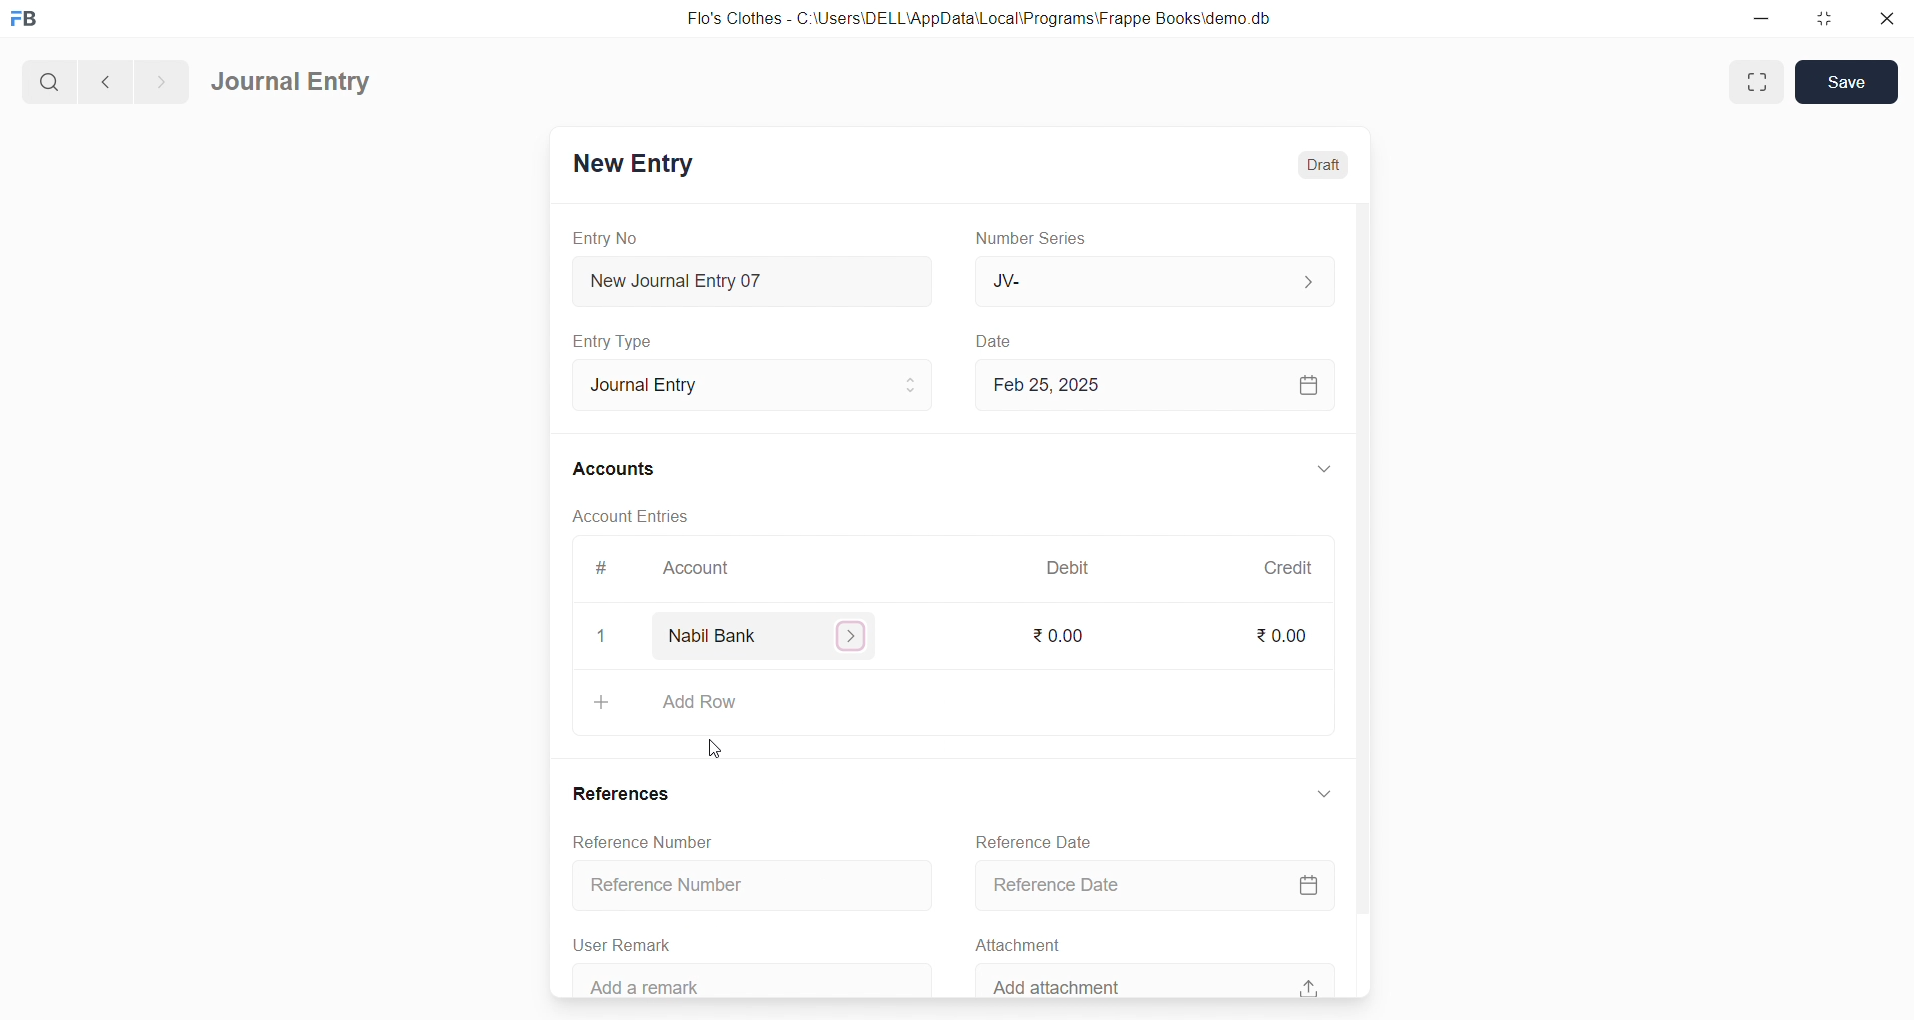 This screenshot has height=1020, width=1914. I want to click on Account Entries, so click(633, 519).